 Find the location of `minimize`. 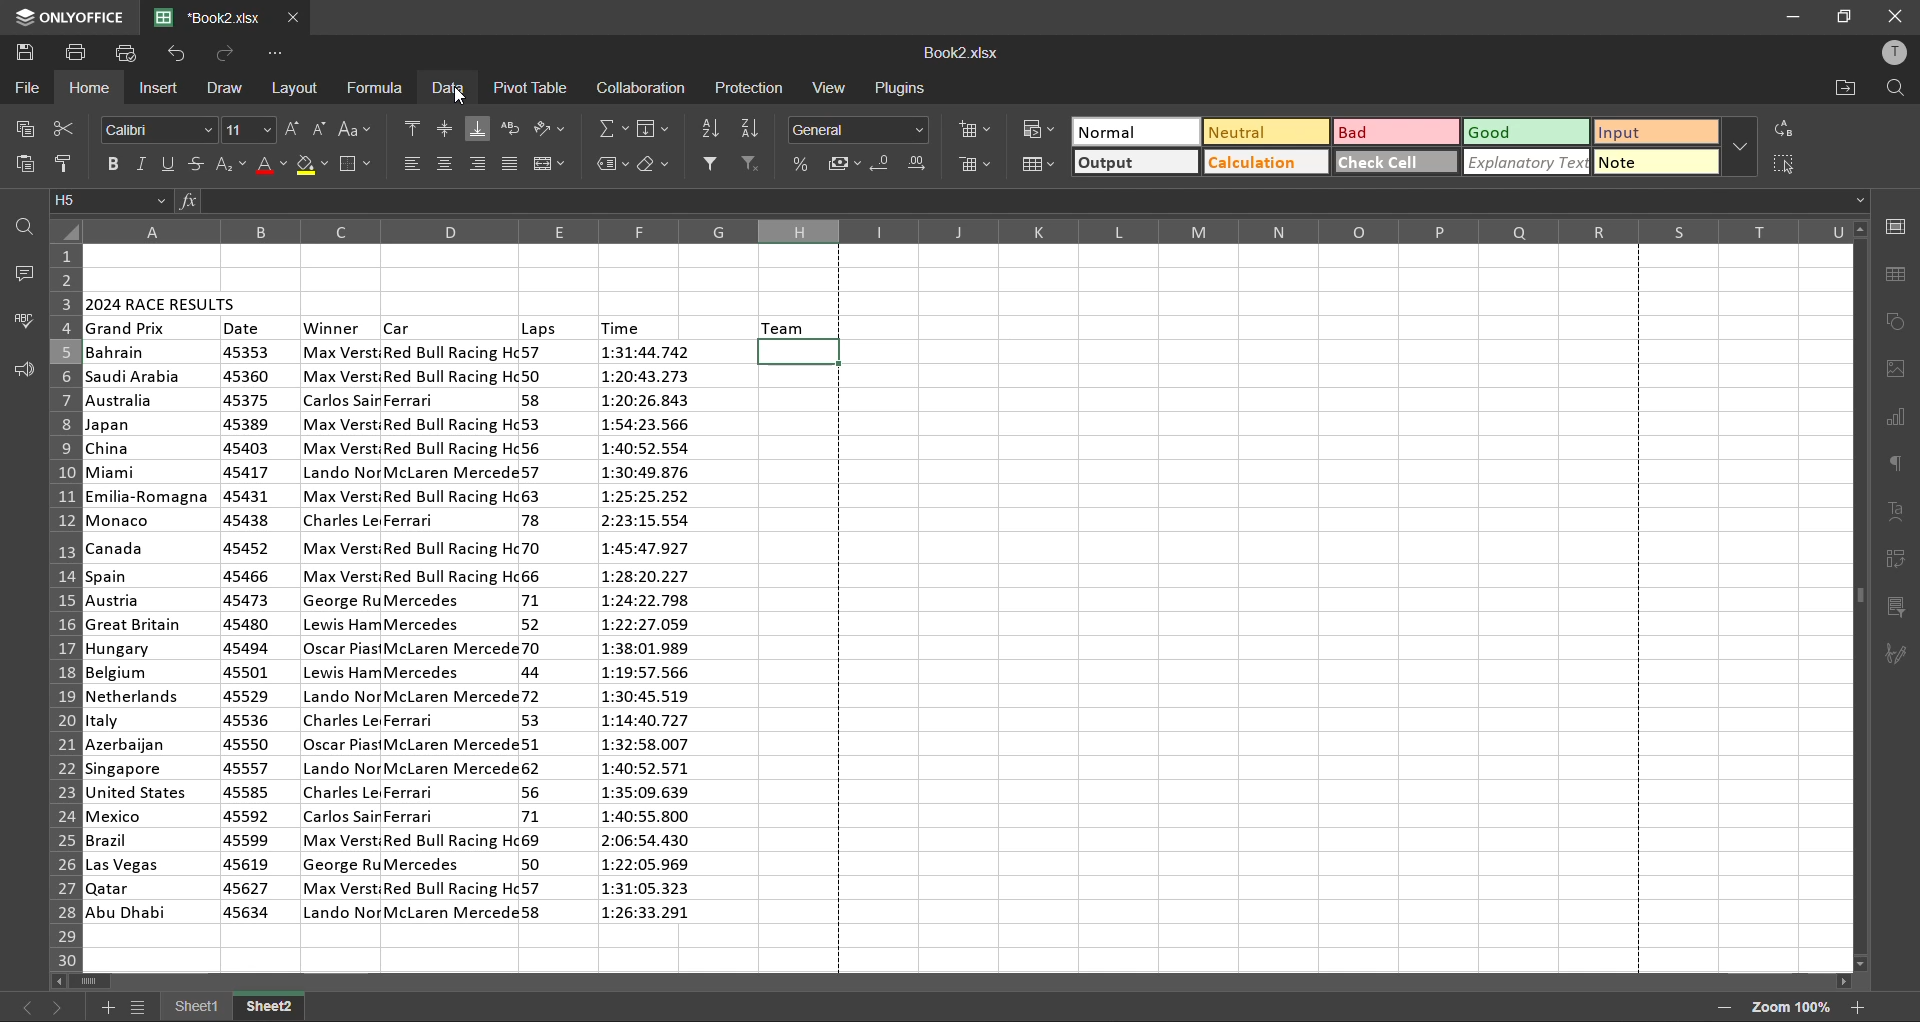

minimize is located at coordinates (1792, 18).